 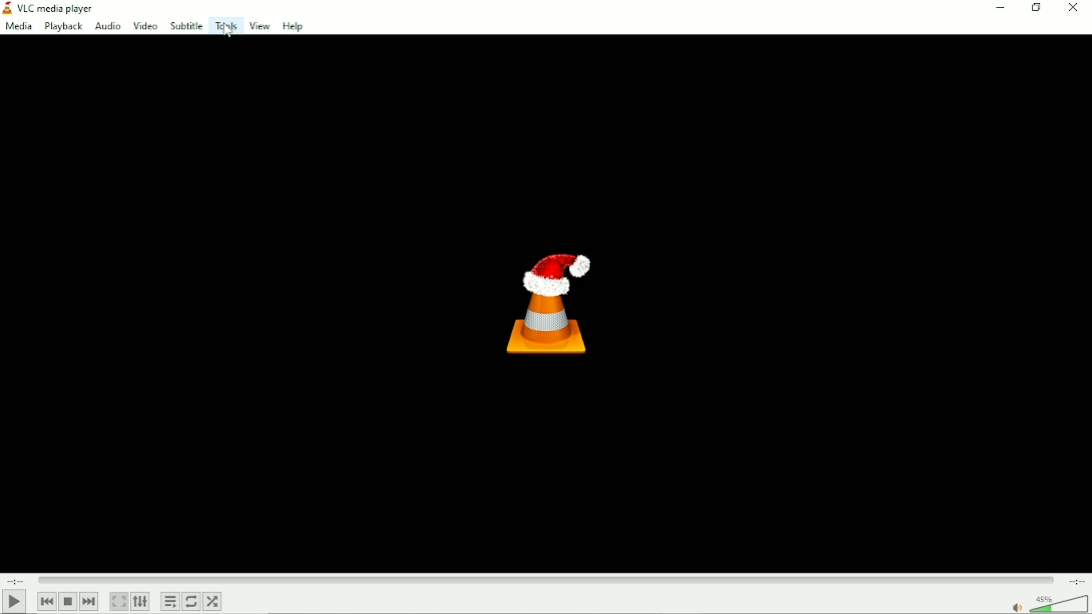 I want to click on Elapsed time, so click(x=17, y=580).